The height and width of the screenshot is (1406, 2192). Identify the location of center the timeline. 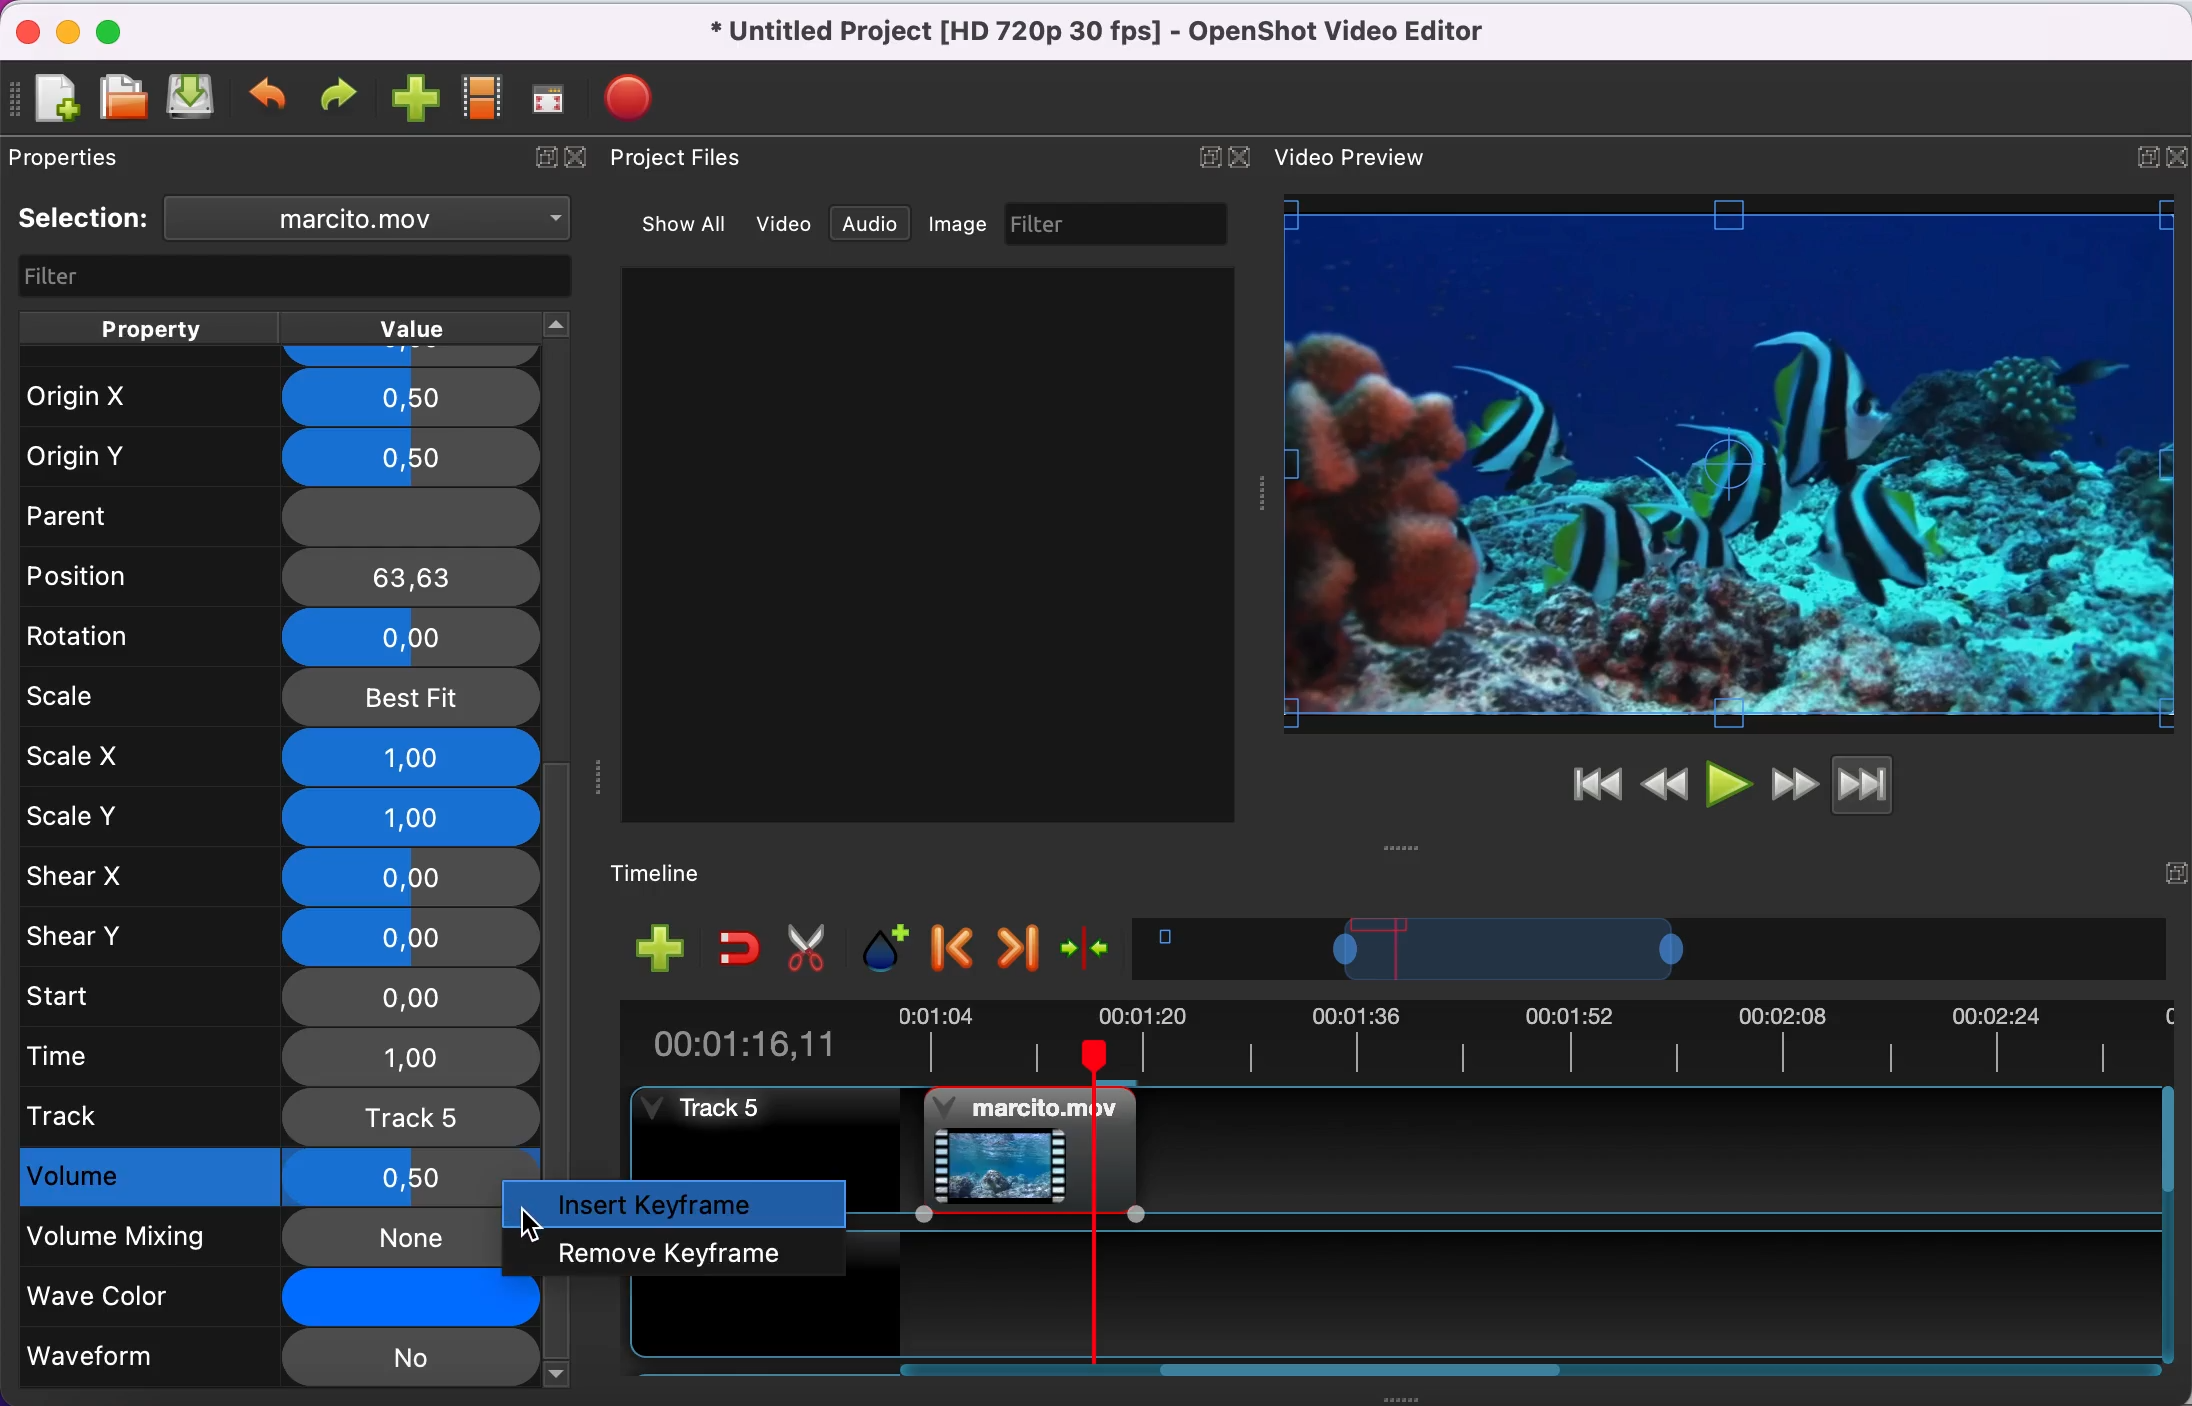
(1091, 953).